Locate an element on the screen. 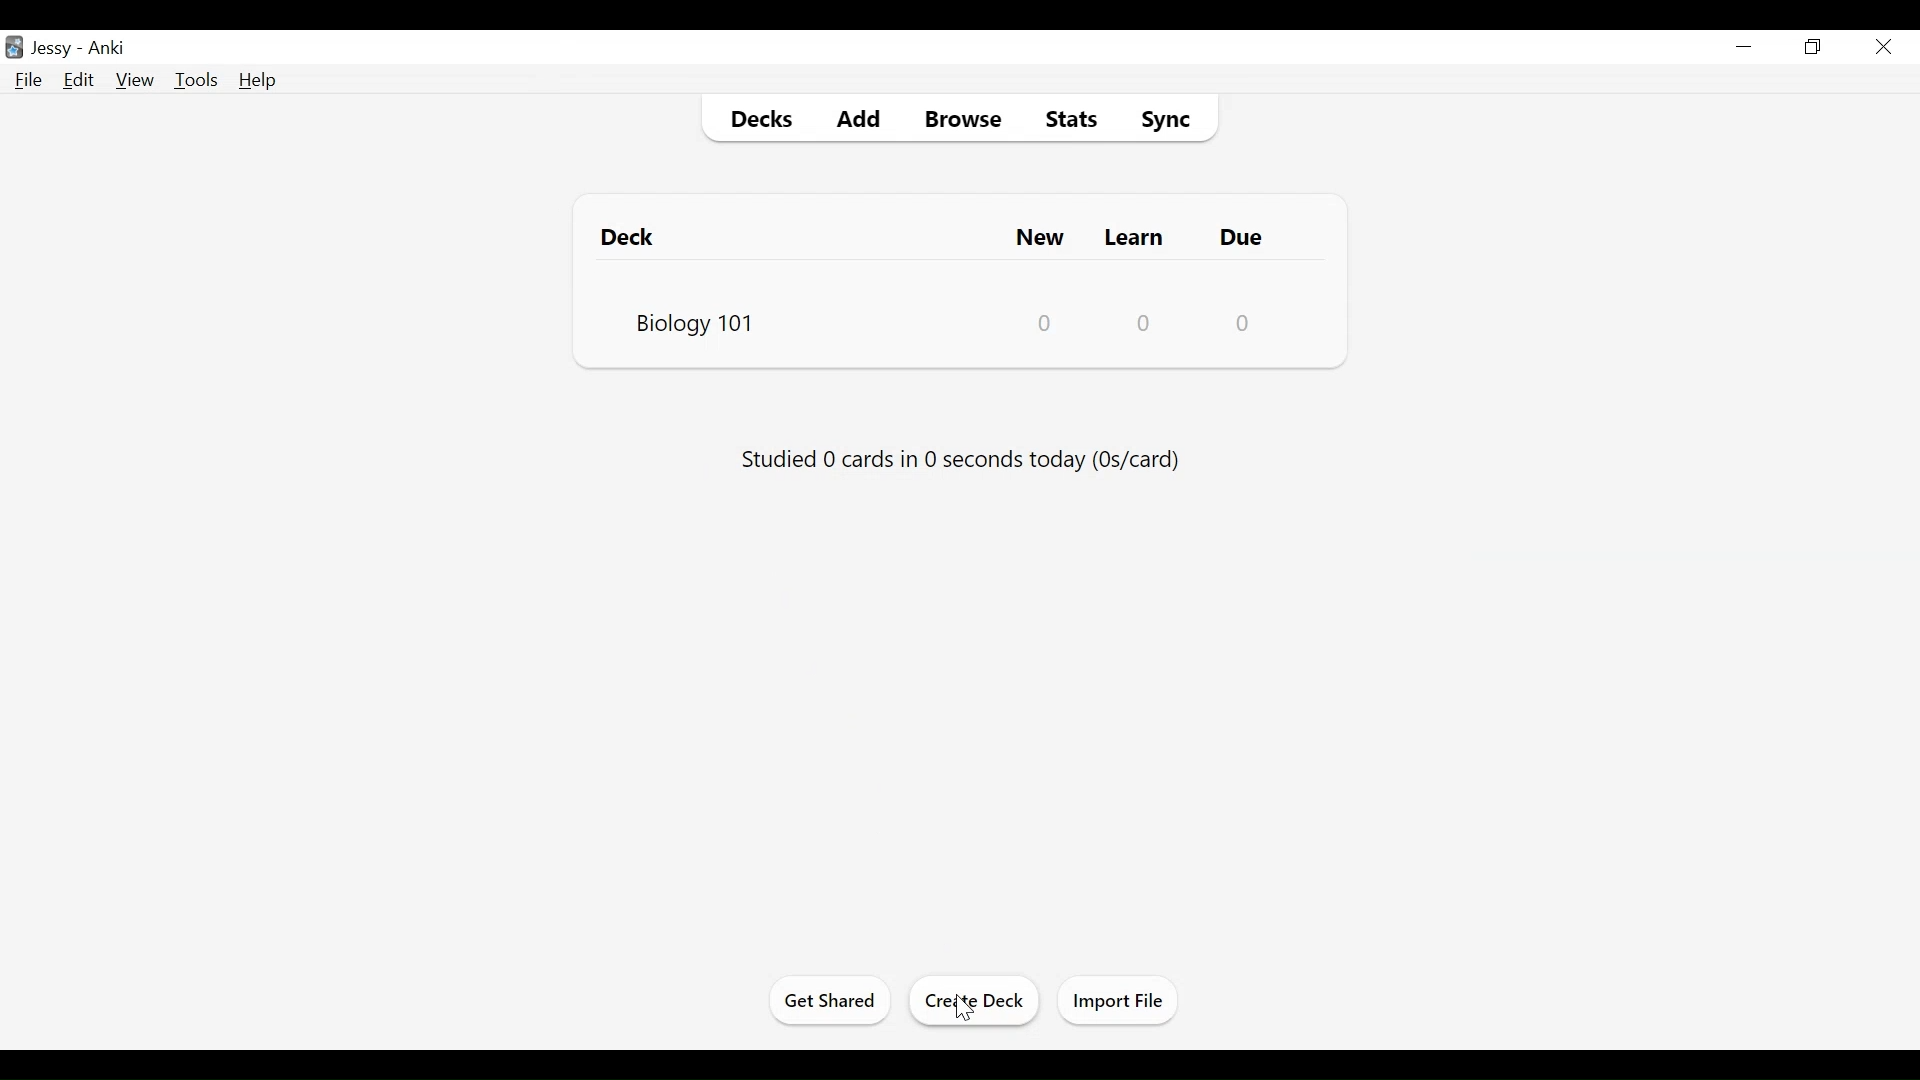 This screenshot has height=1080, width=1920. Help is located at coordinates (259, 81).